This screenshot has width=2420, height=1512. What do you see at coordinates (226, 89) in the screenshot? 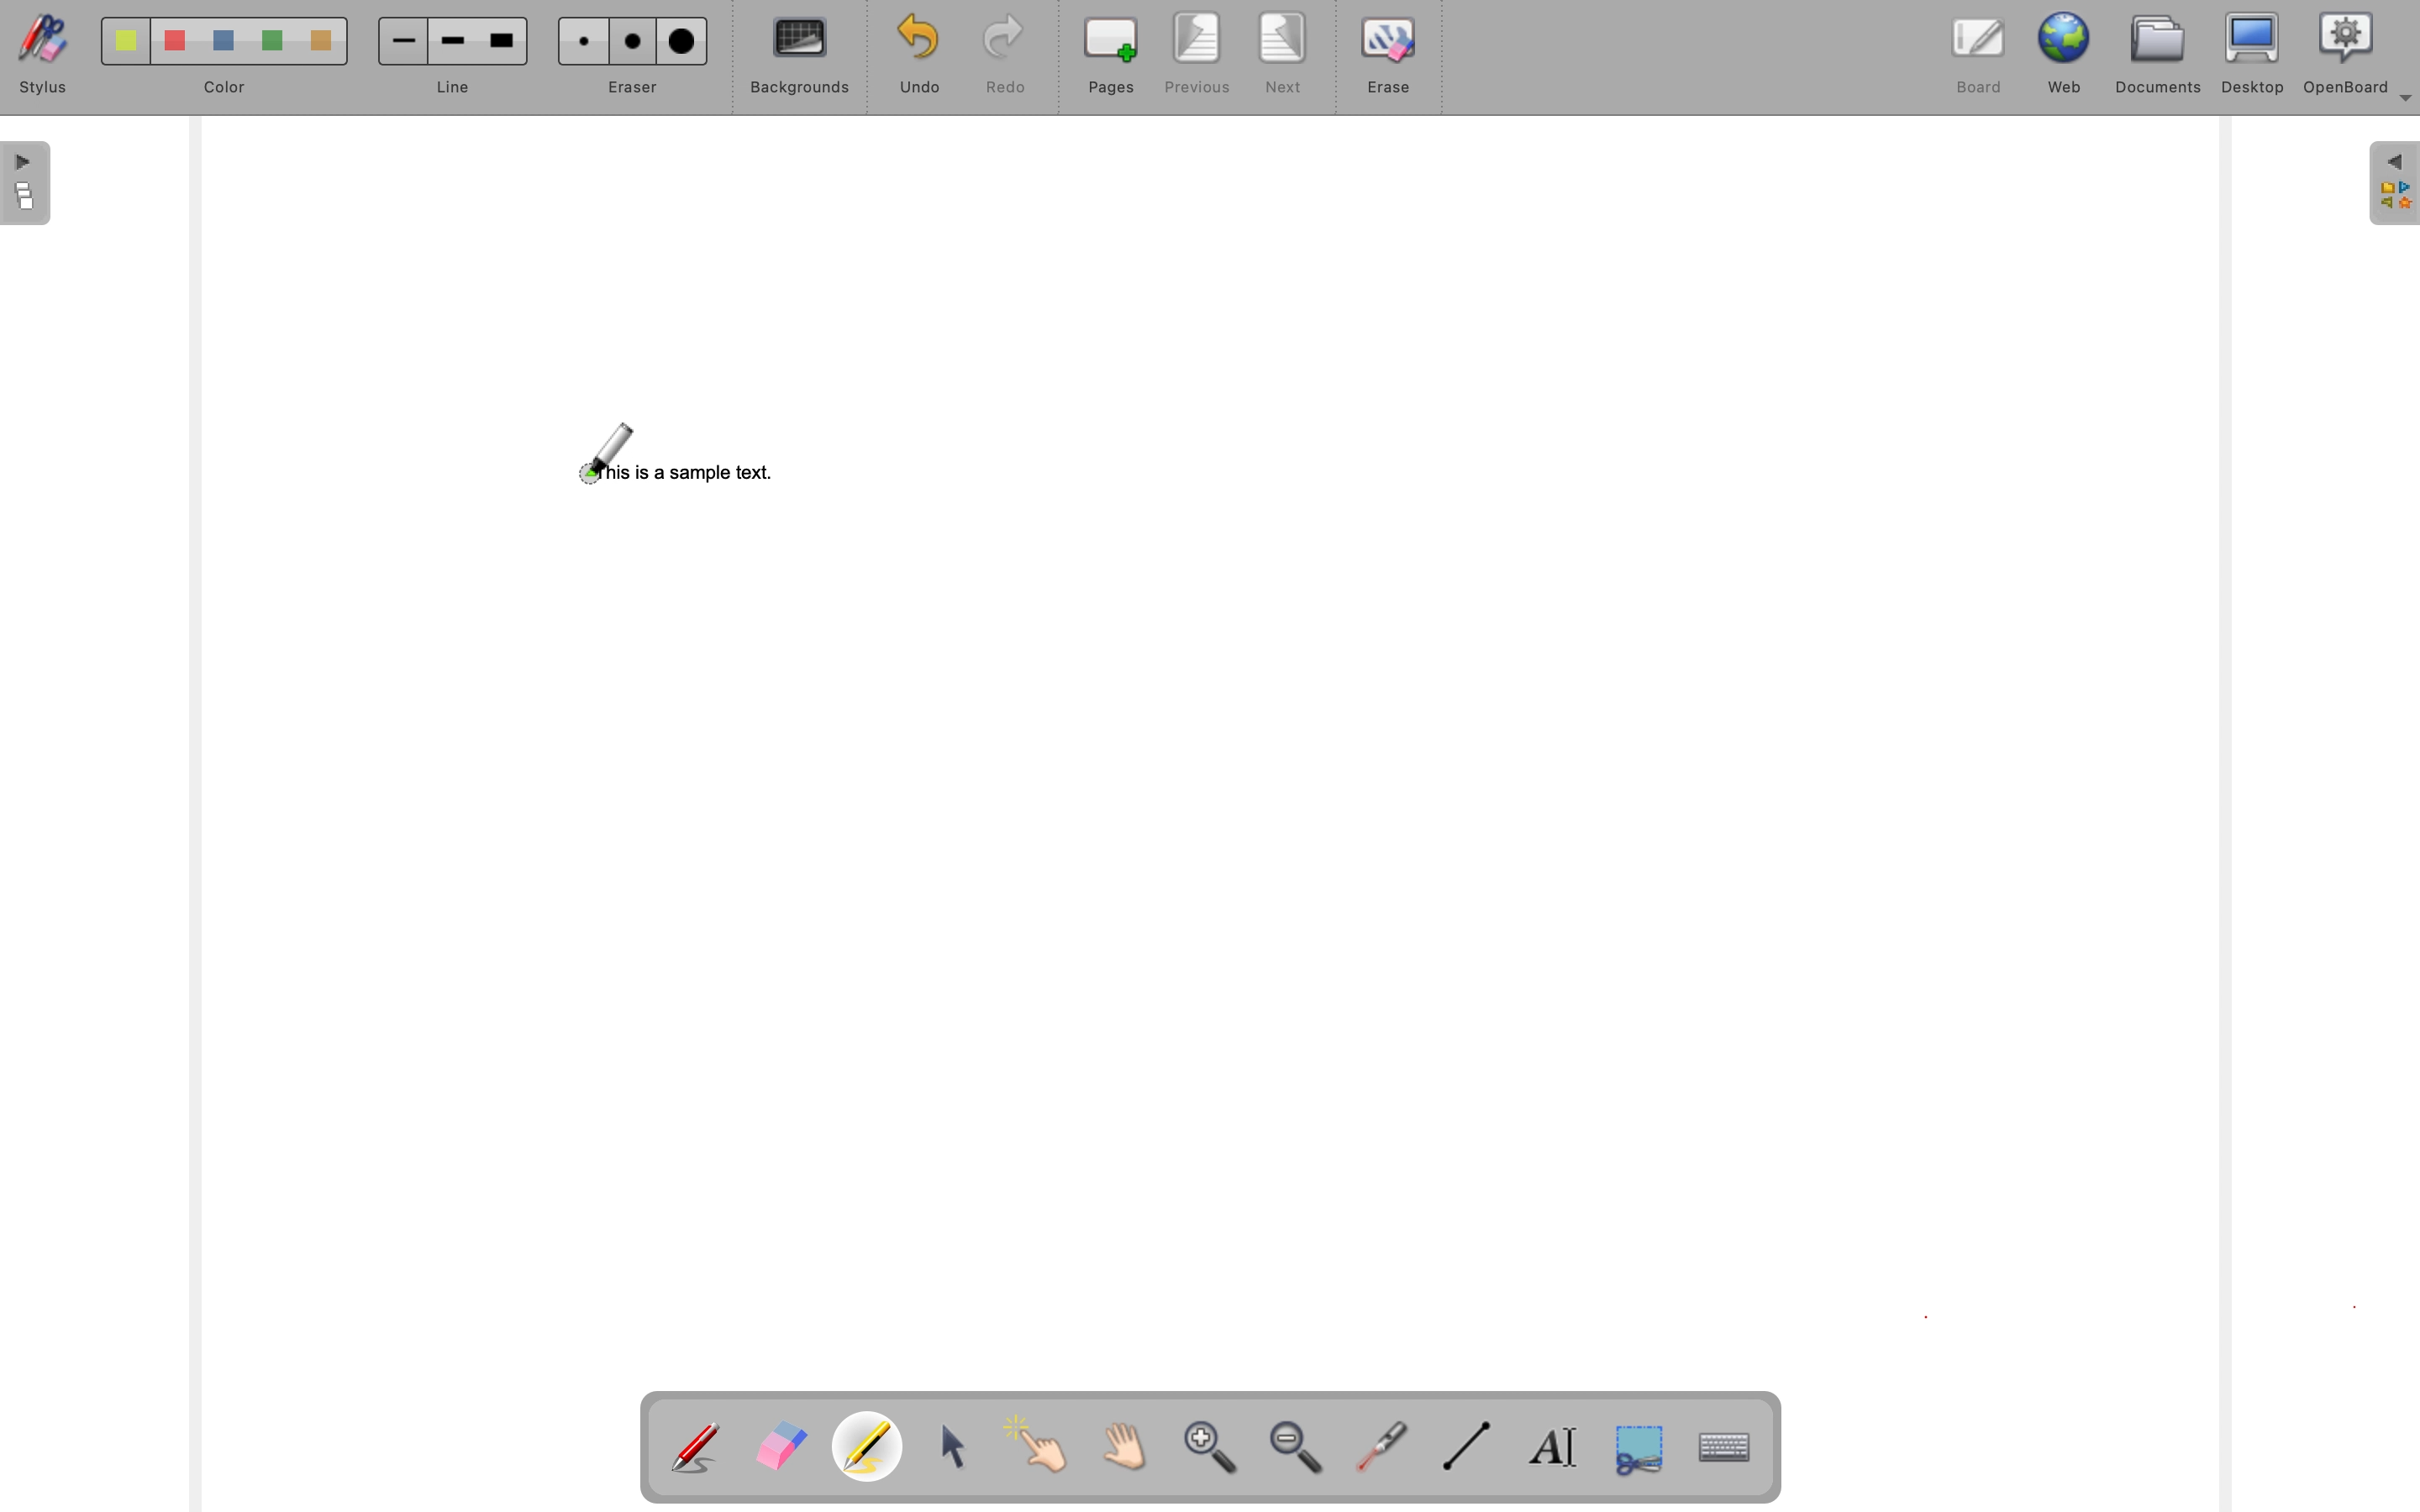
I see `color` at bounding box center [226, 89].